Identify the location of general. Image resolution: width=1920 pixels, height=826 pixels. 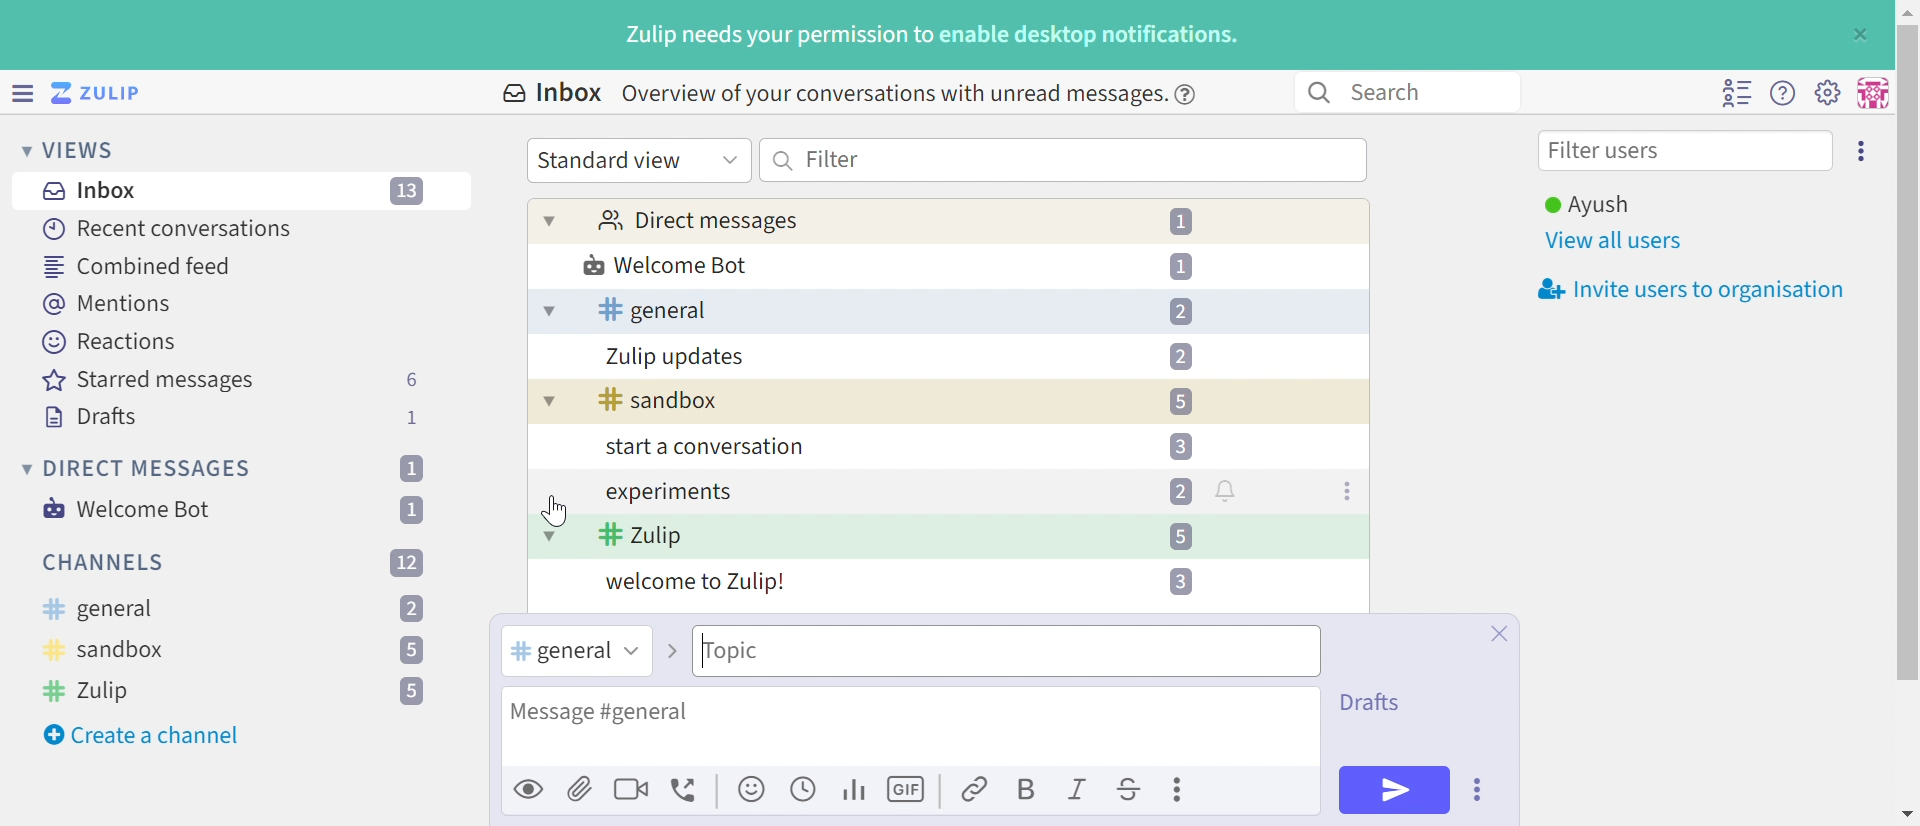
(97, 610).